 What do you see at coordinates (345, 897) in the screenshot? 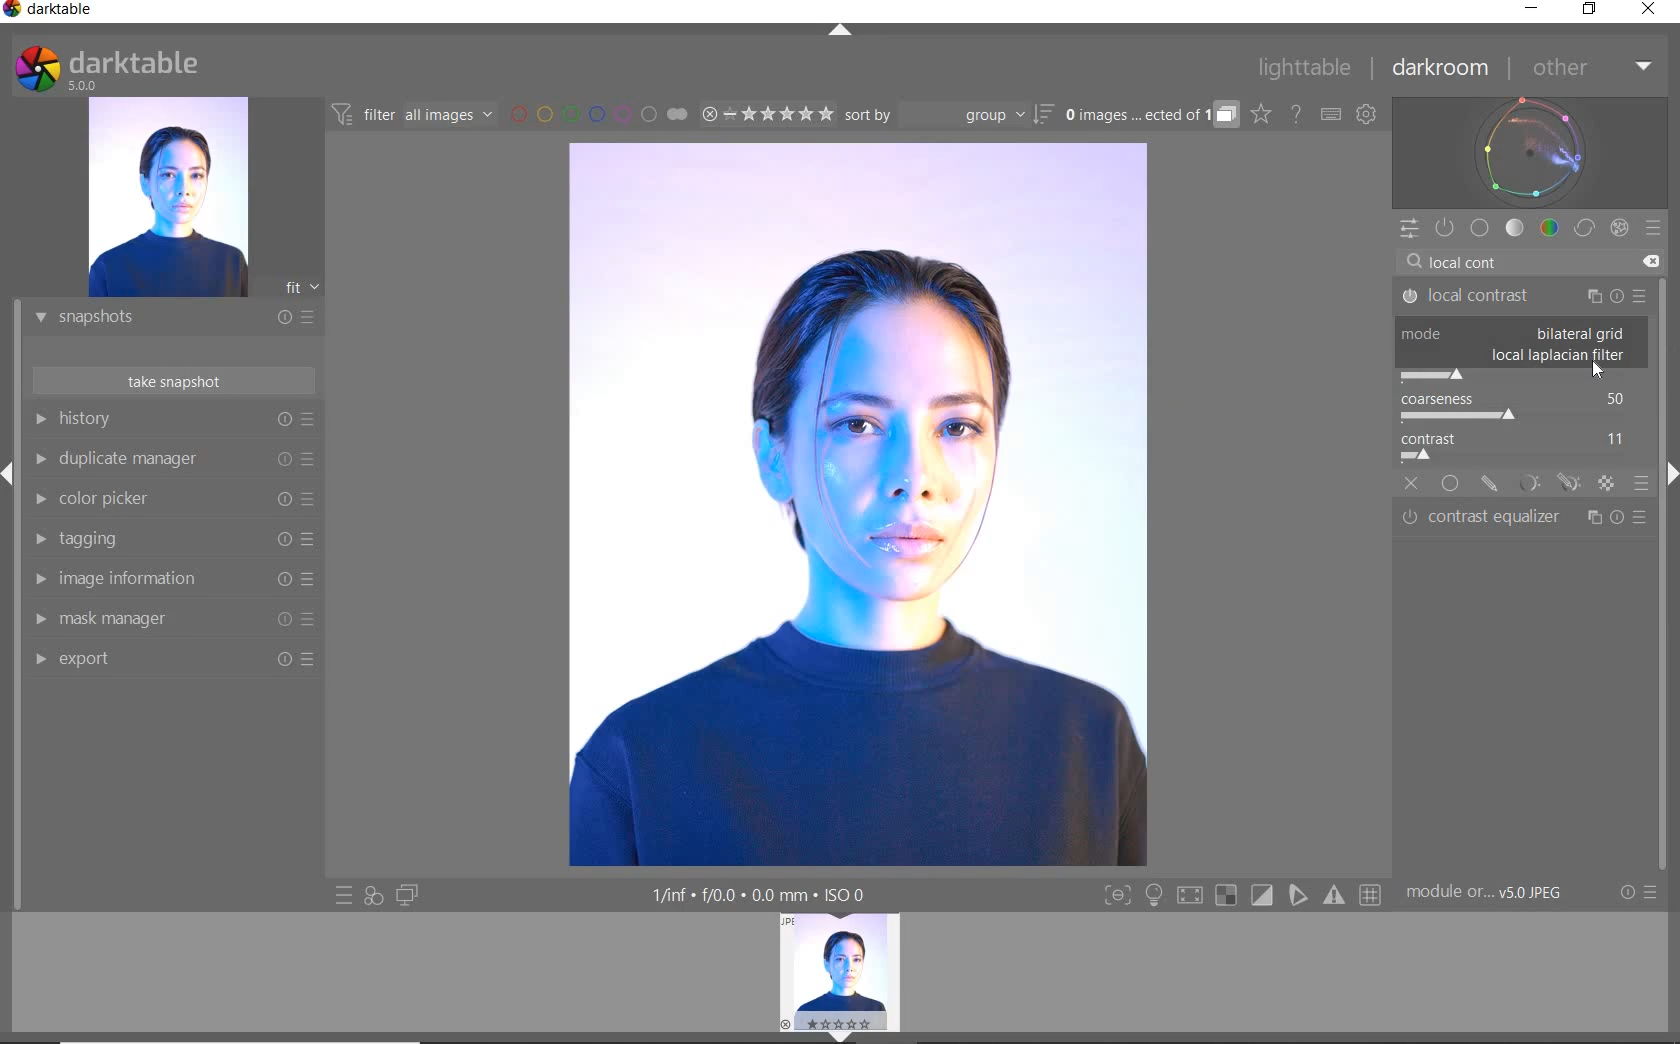
I see `QUICK ACCESS TO PRESET` at bounding box center [345, 897].